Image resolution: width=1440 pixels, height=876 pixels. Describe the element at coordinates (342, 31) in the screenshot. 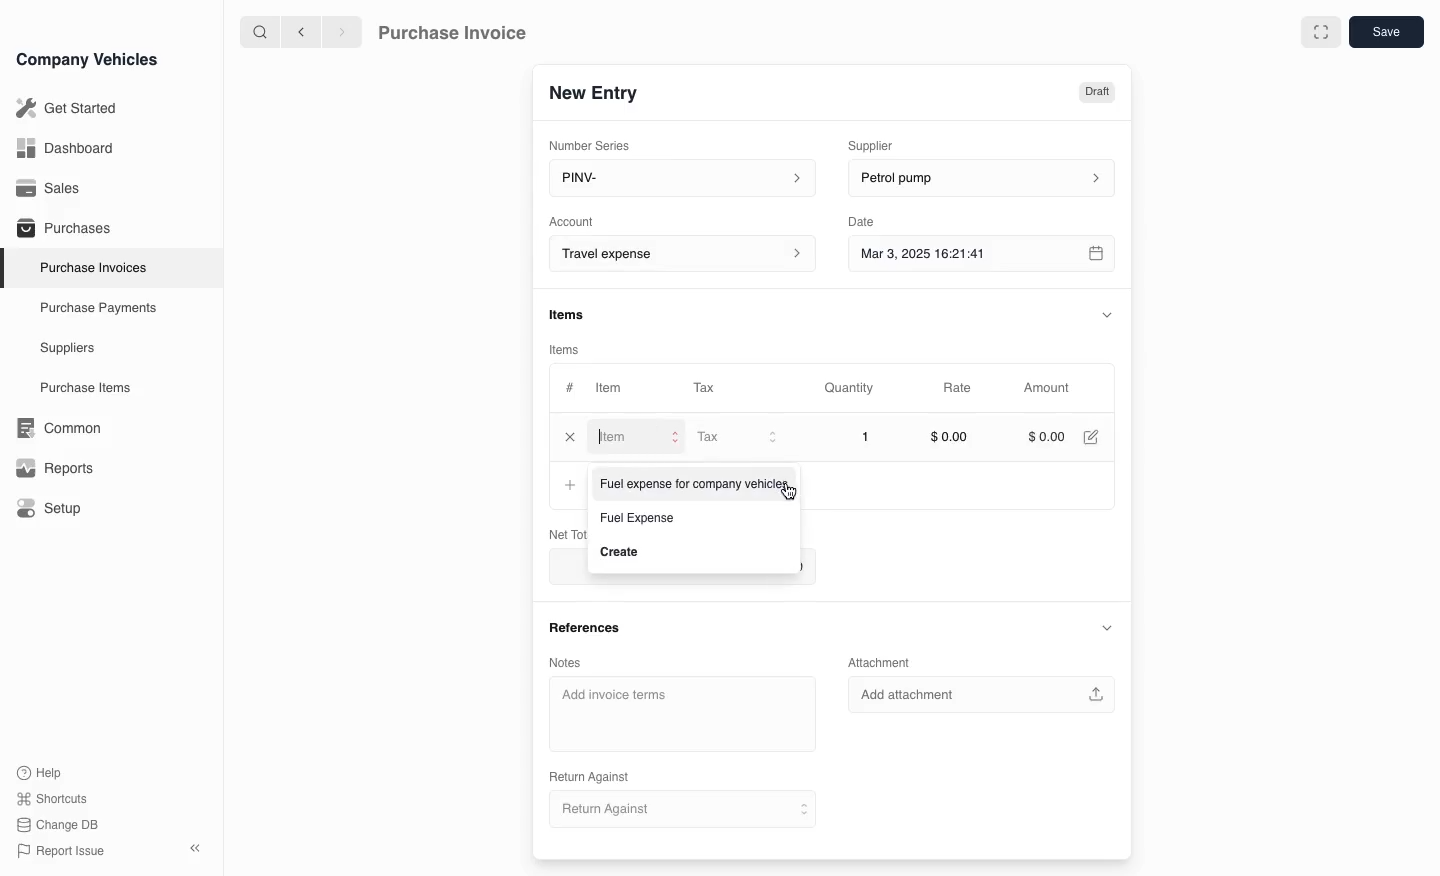

I see `next` at that location.